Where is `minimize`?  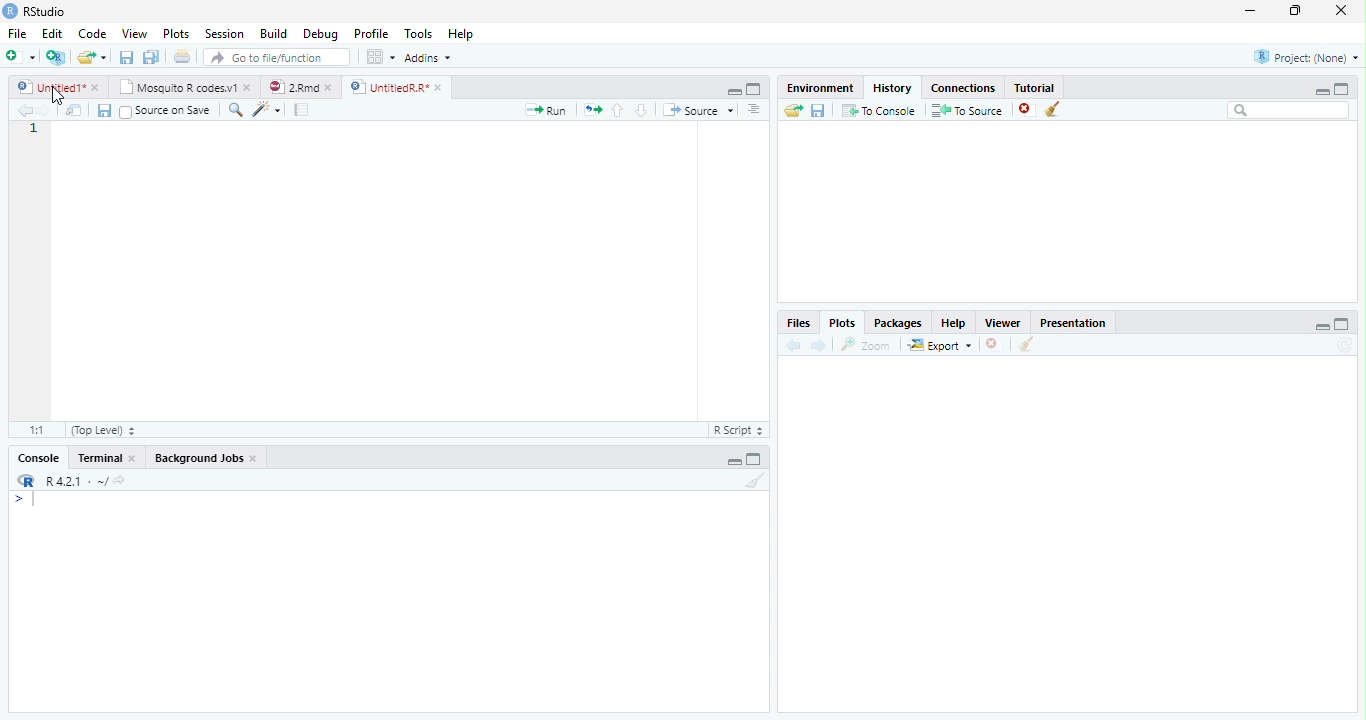 minimize is located at coordinates (1250, 10).